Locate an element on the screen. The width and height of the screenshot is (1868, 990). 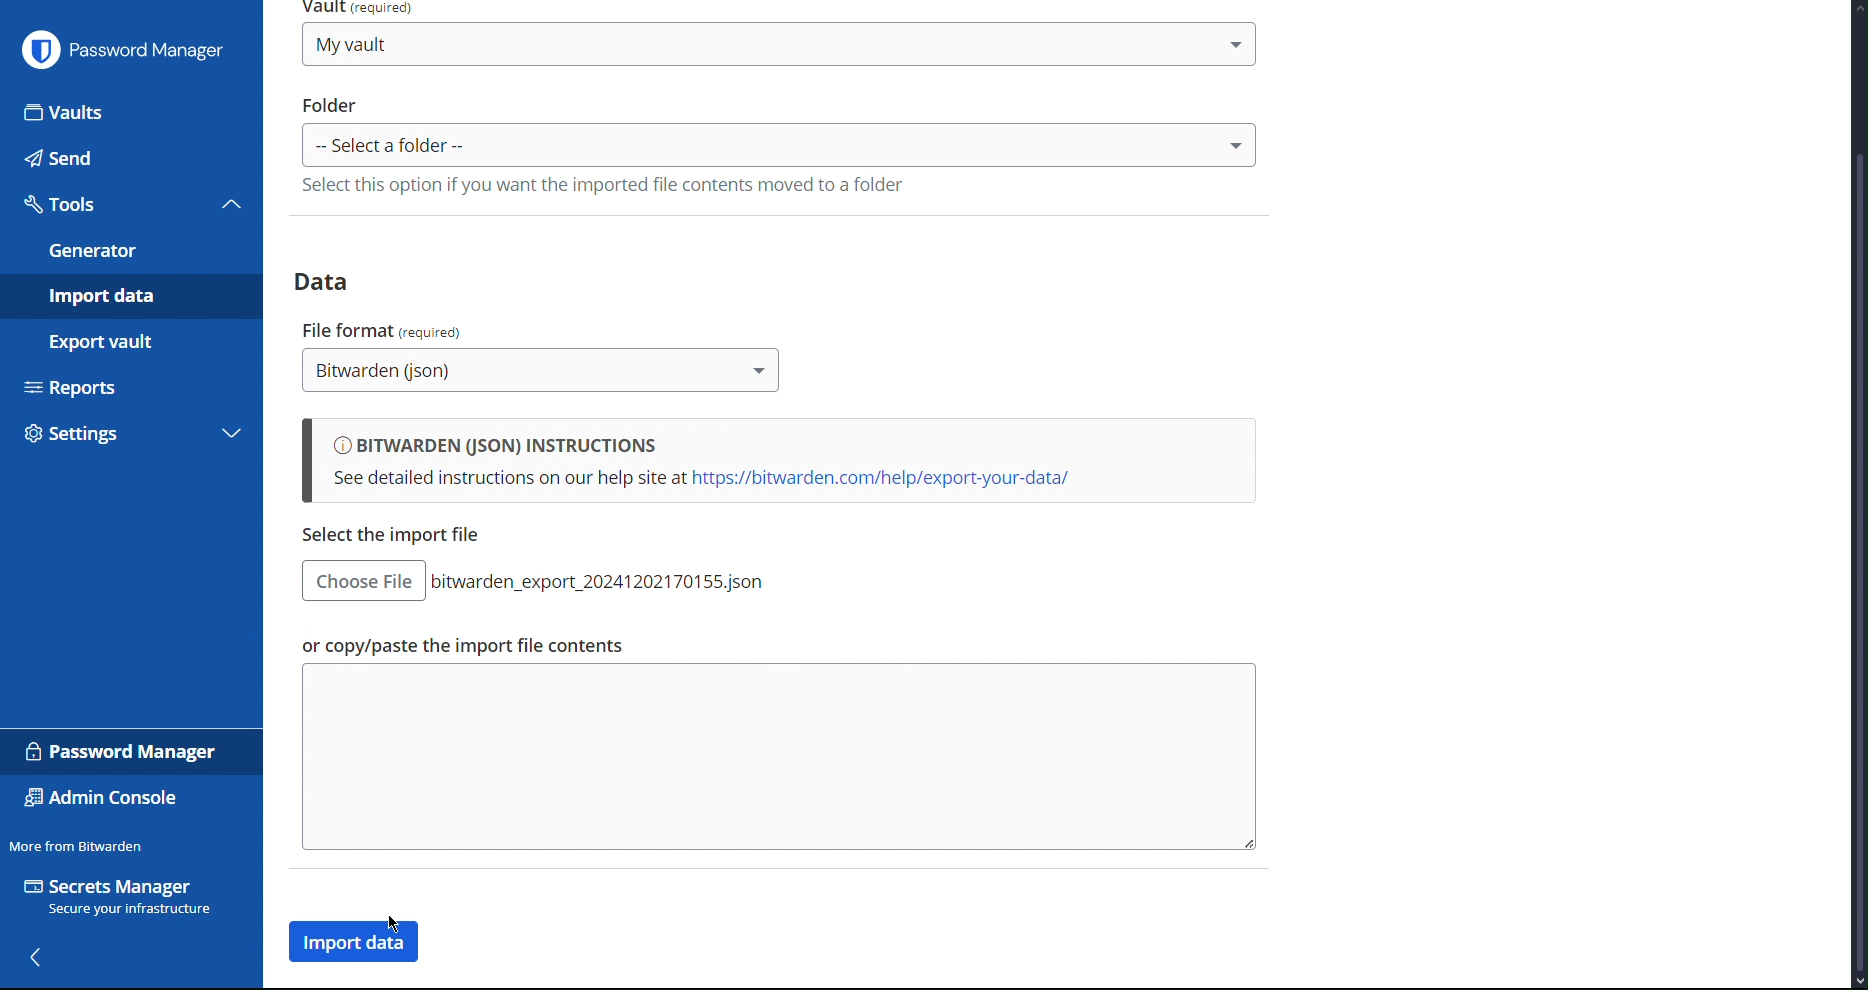
expand settings is located at coordinates (232, 436).